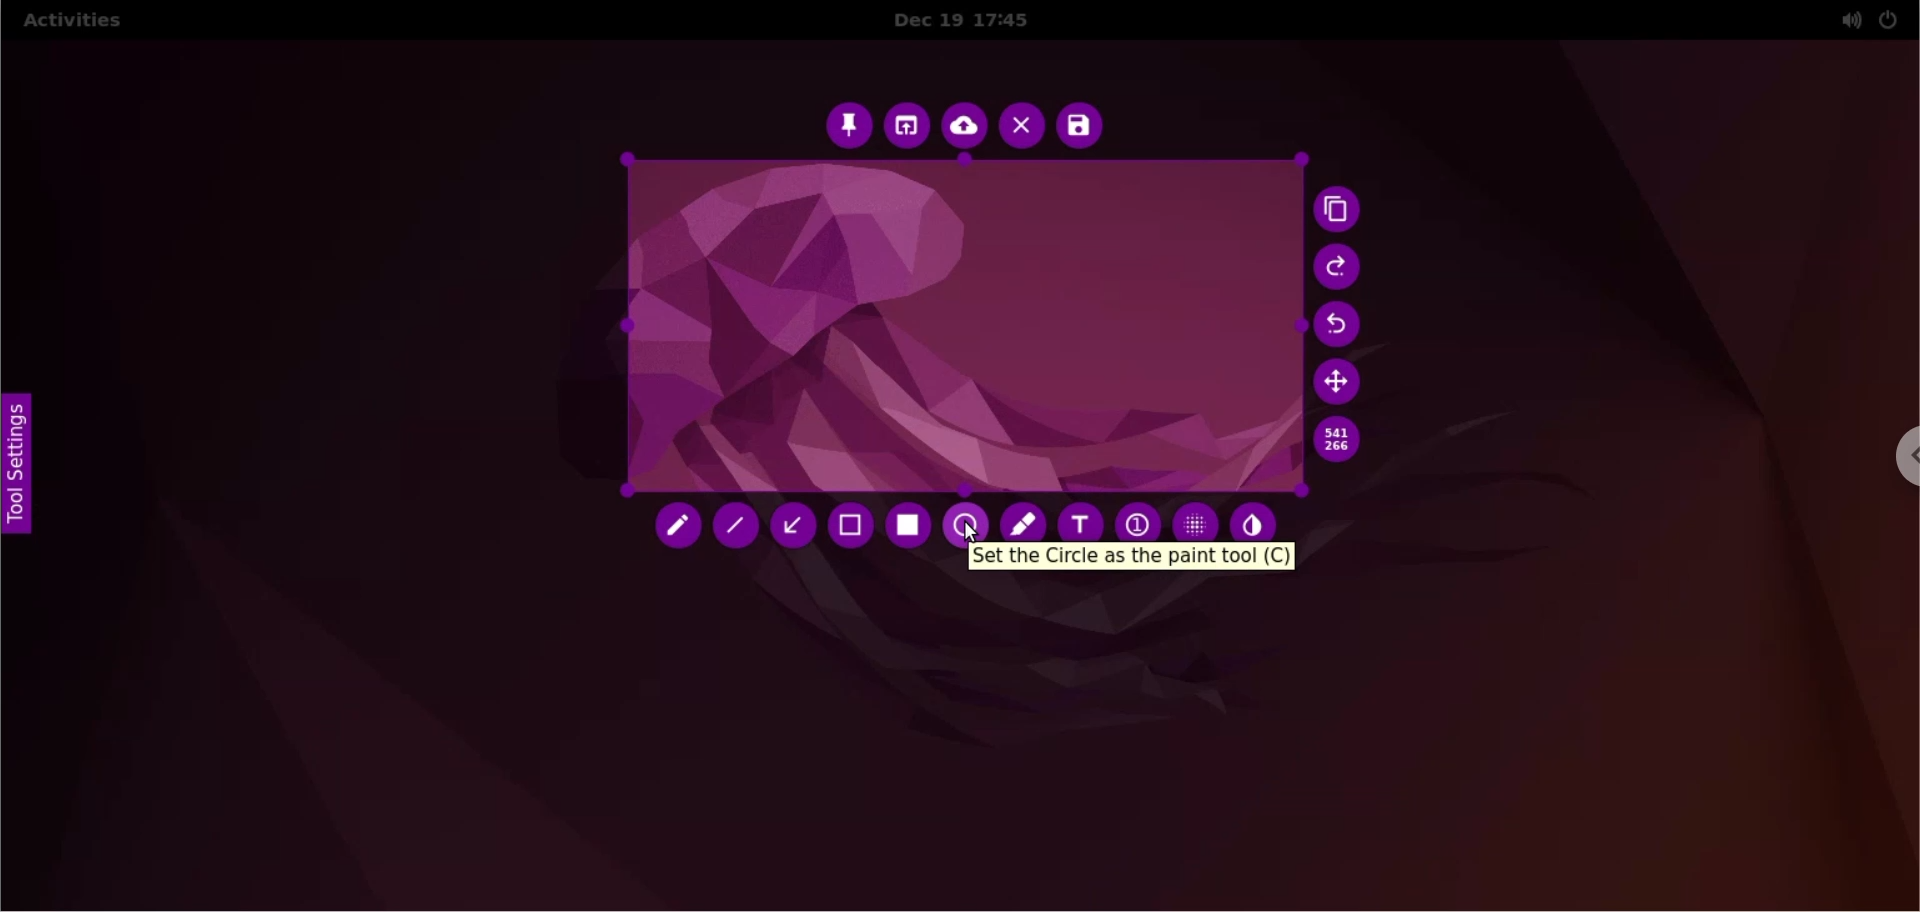 This screenshot has height=912, width=1920. Describe the element at coordinates (854, 528) in the screenshot. I see `selection tool` at that location.